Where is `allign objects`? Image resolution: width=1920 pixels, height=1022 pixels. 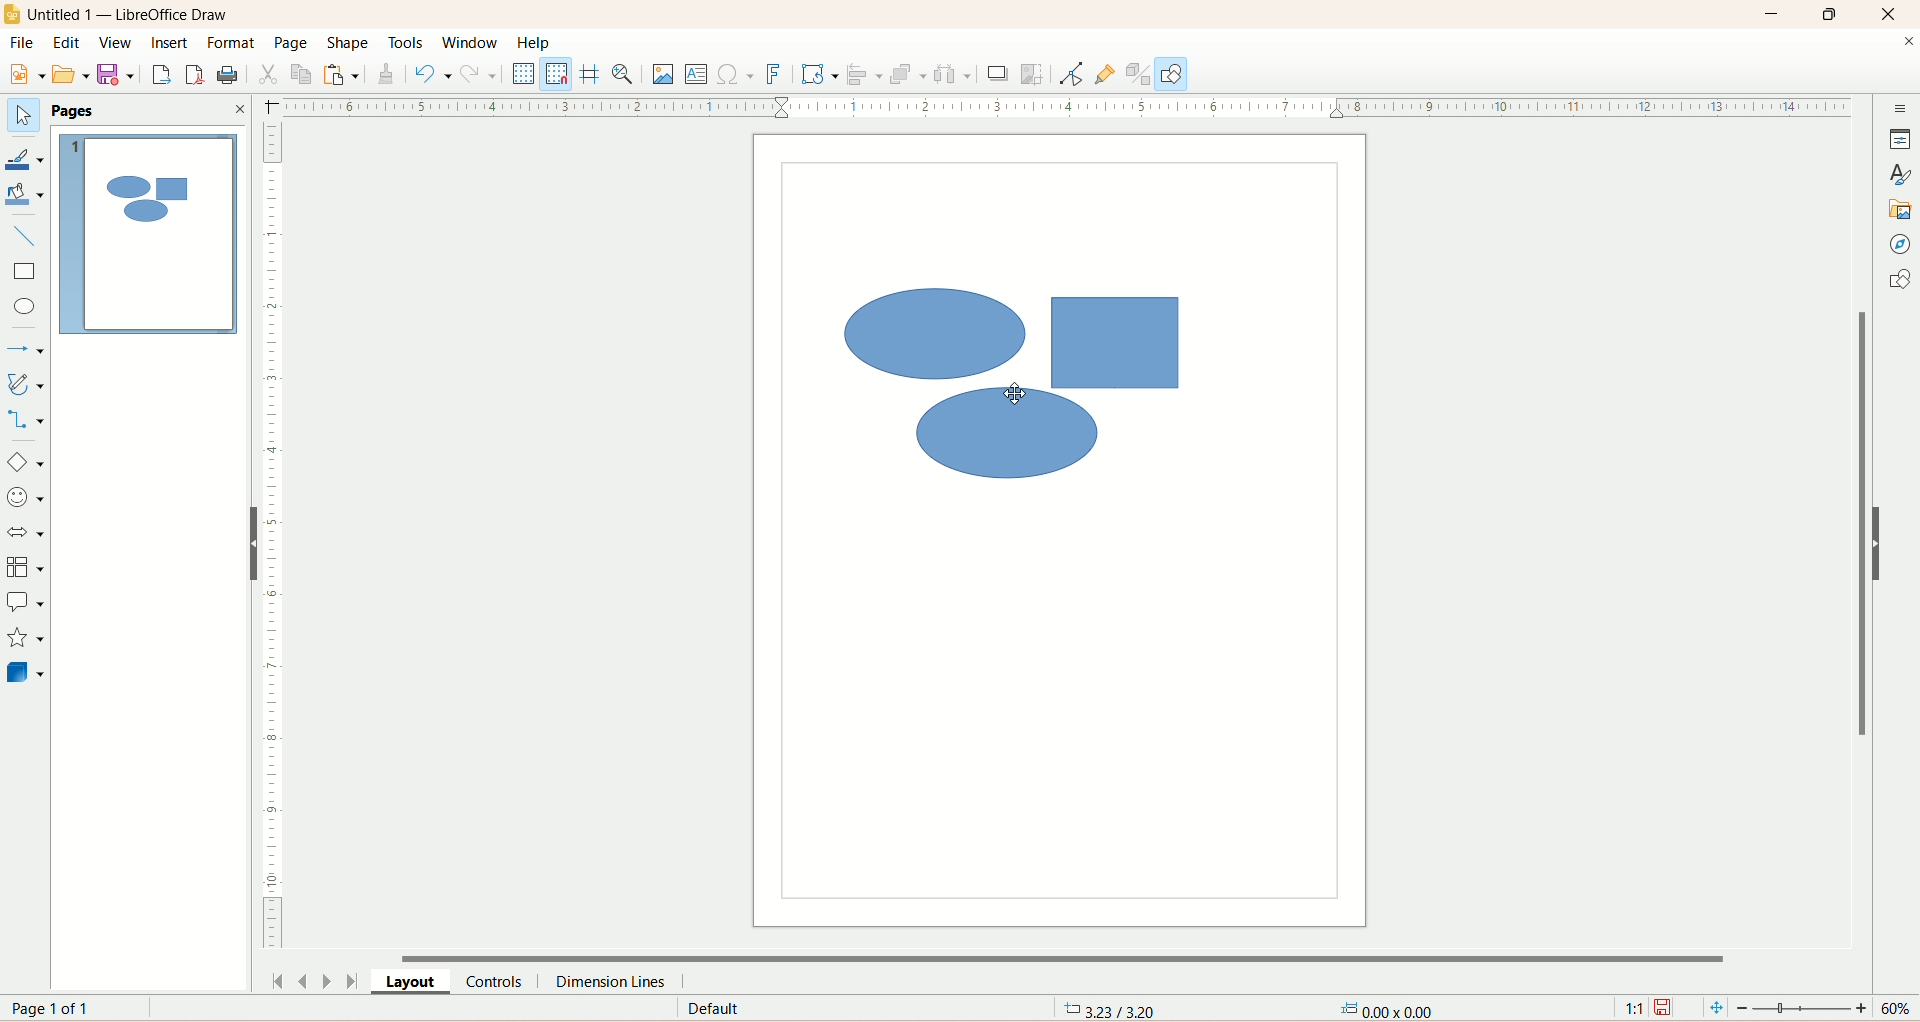
allign objects is located at coordinates (863, 72).